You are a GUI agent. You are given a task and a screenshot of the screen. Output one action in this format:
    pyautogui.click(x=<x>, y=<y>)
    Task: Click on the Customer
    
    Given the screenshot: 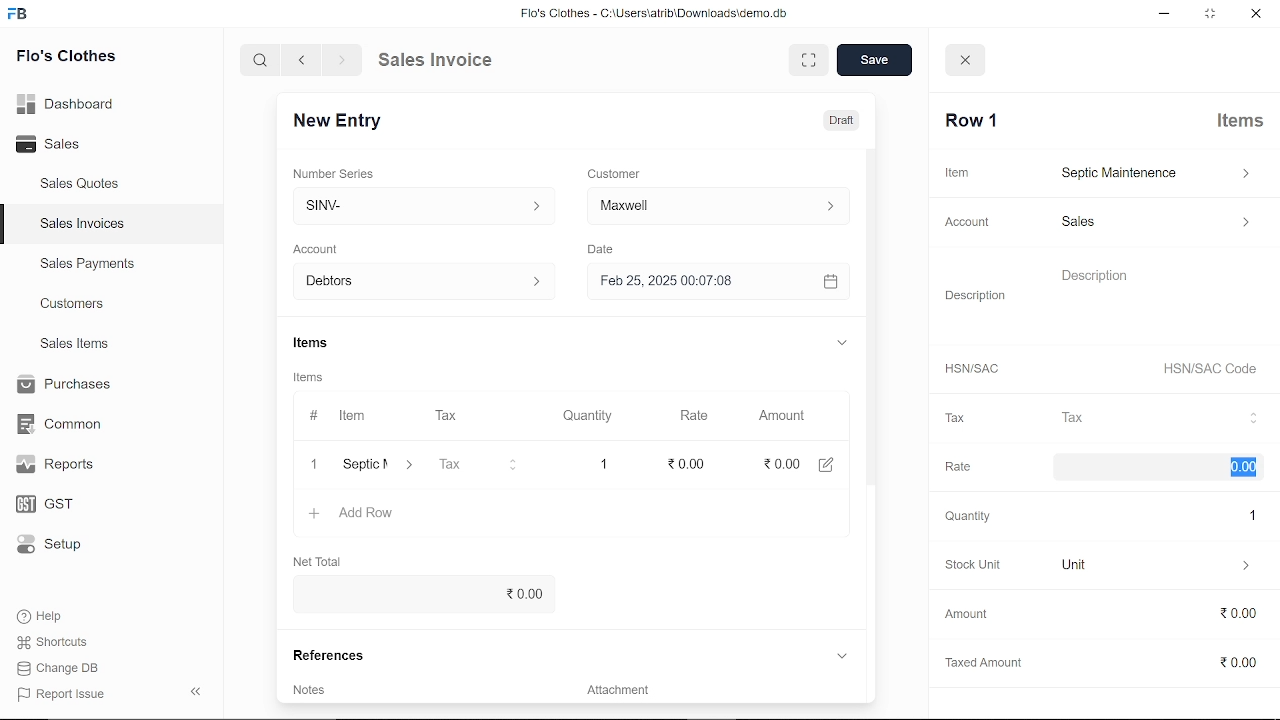 What is the action you would take?
    pyautogui.click(x=615, y=172)
    